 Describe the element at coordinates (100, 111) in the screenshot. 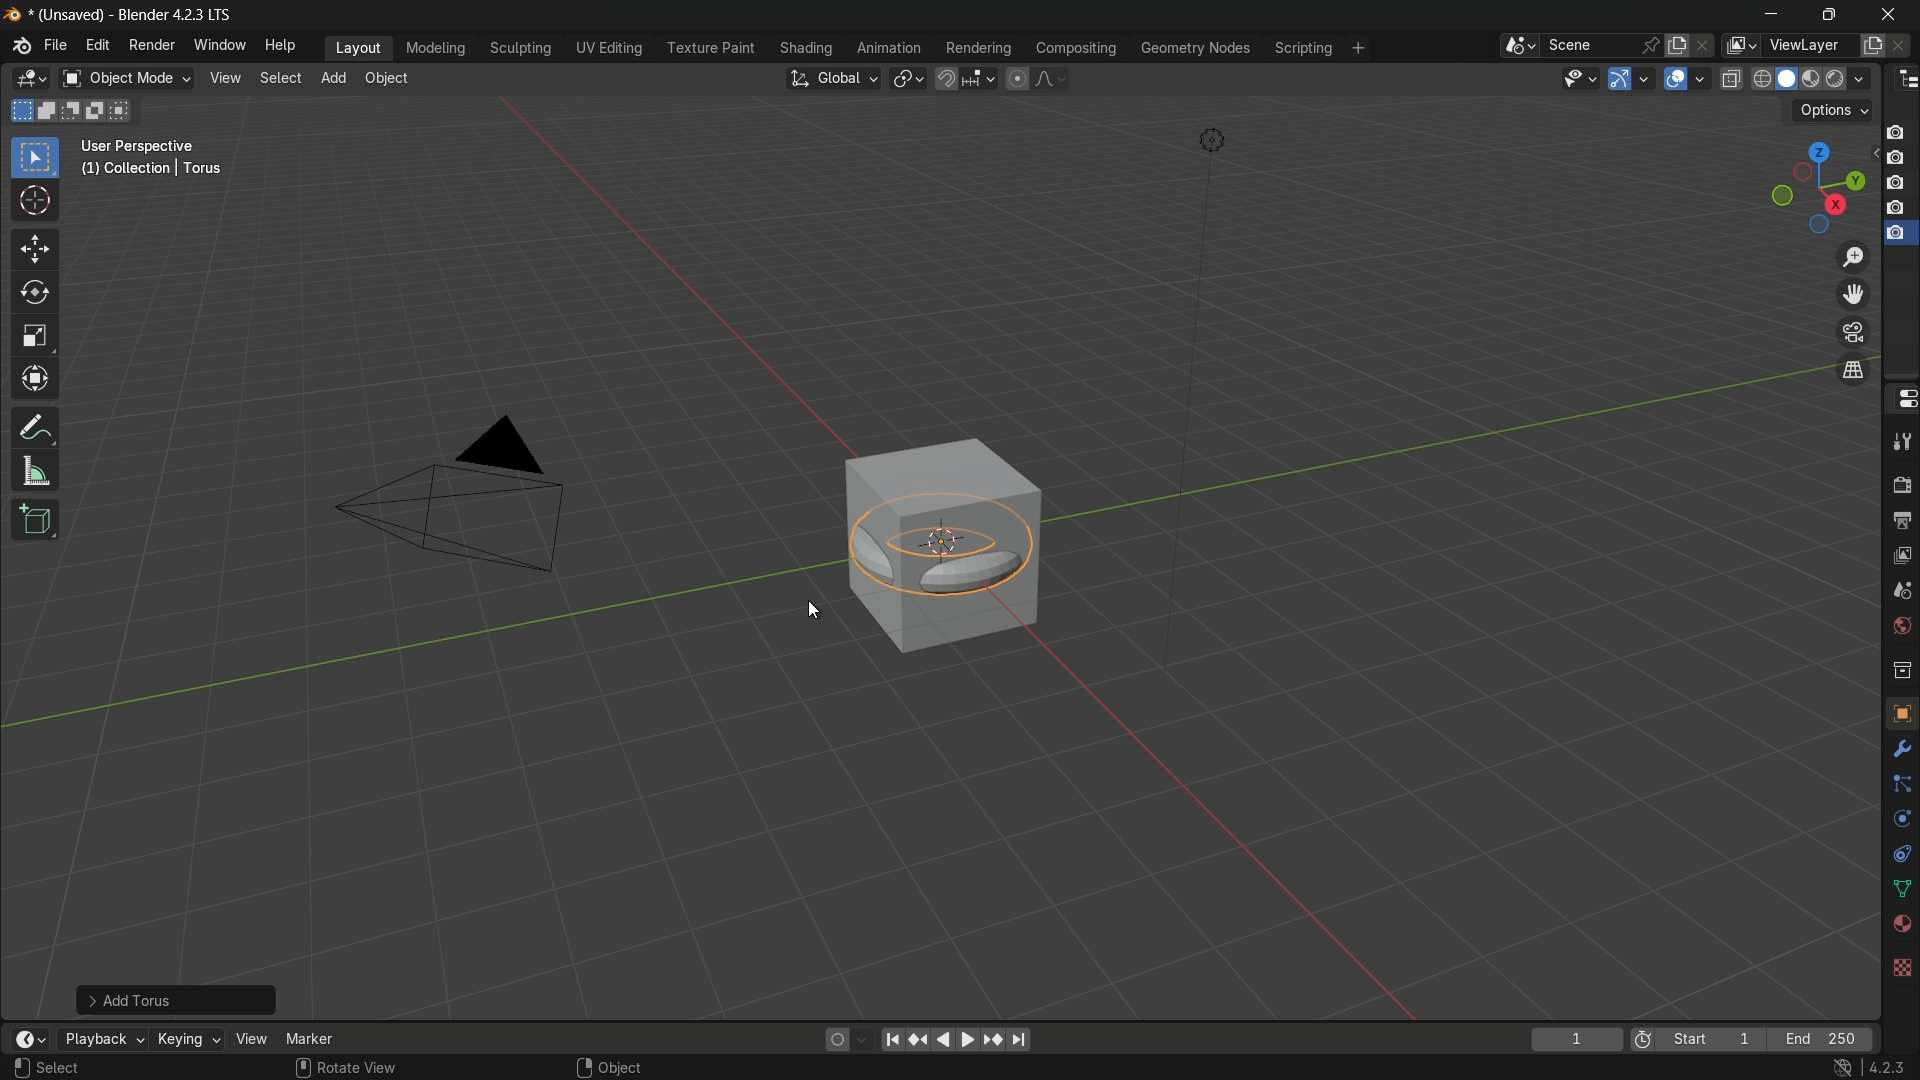

I see `invert existing selection` at that location.